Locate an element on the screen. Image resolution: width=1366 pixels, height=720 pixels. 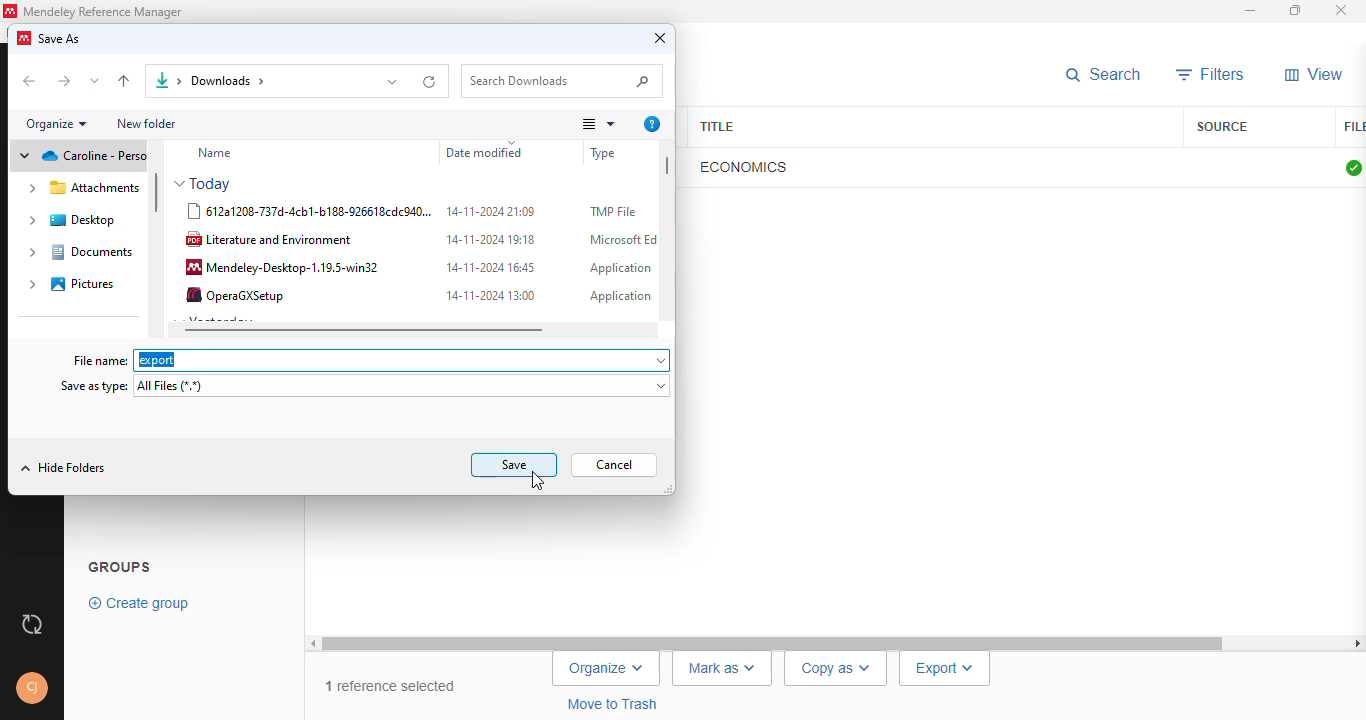
move to trash is located at coordinates (615, 704).